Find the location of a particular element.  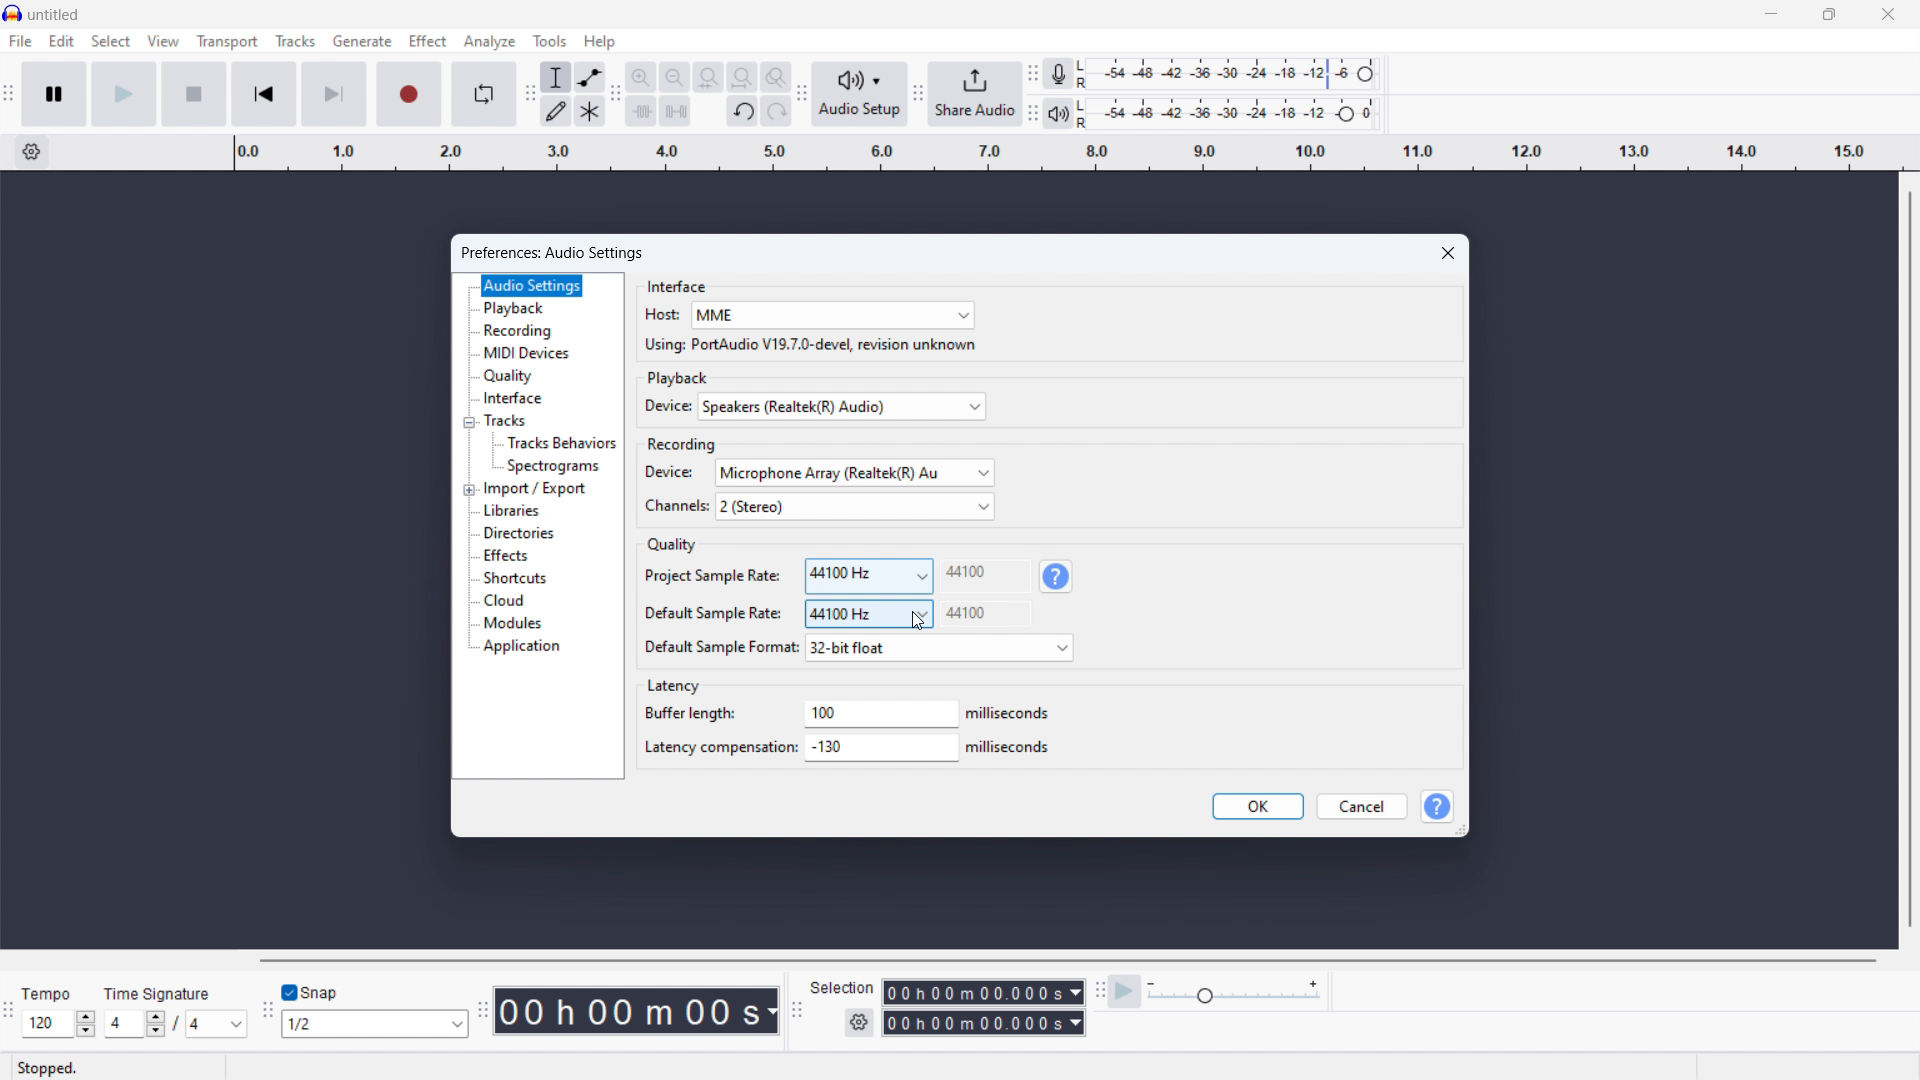

play at speed toolbar is located at coordinates (1099, 992).